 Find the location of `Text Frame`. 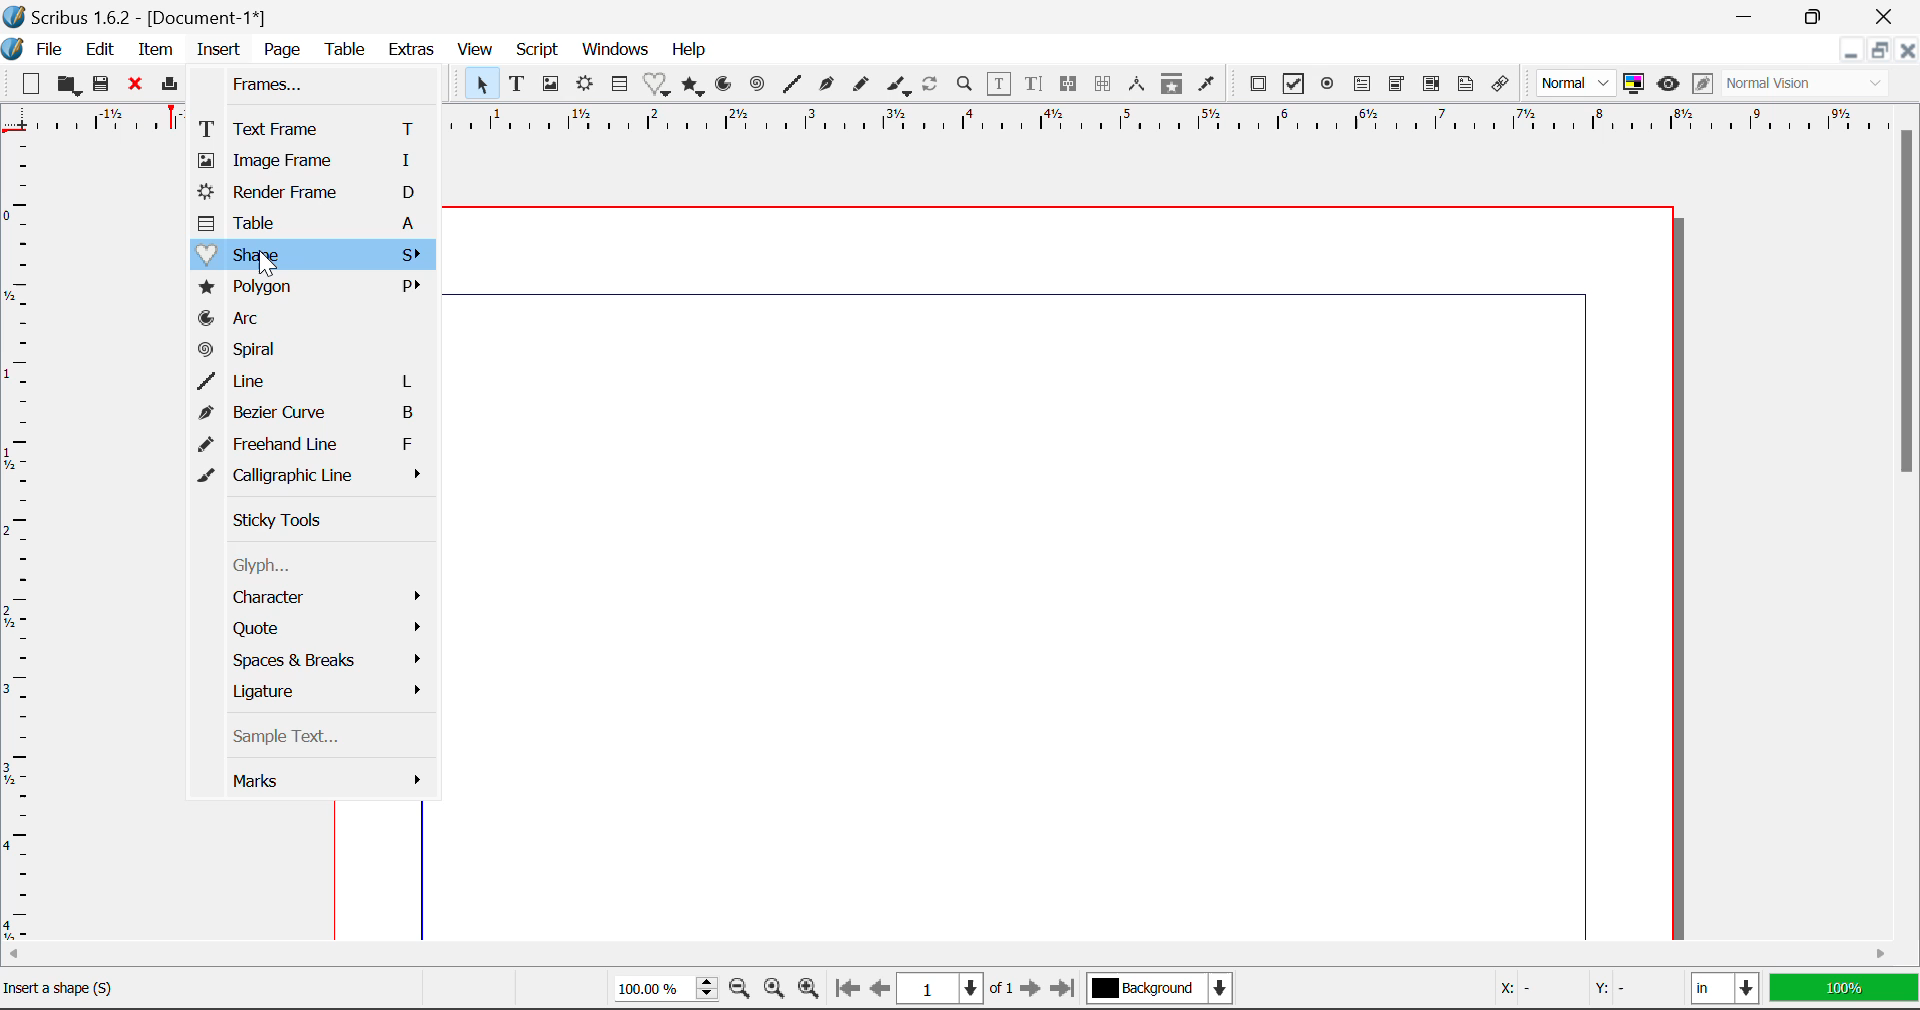

Text Frame is located at coordinates (311, 128).